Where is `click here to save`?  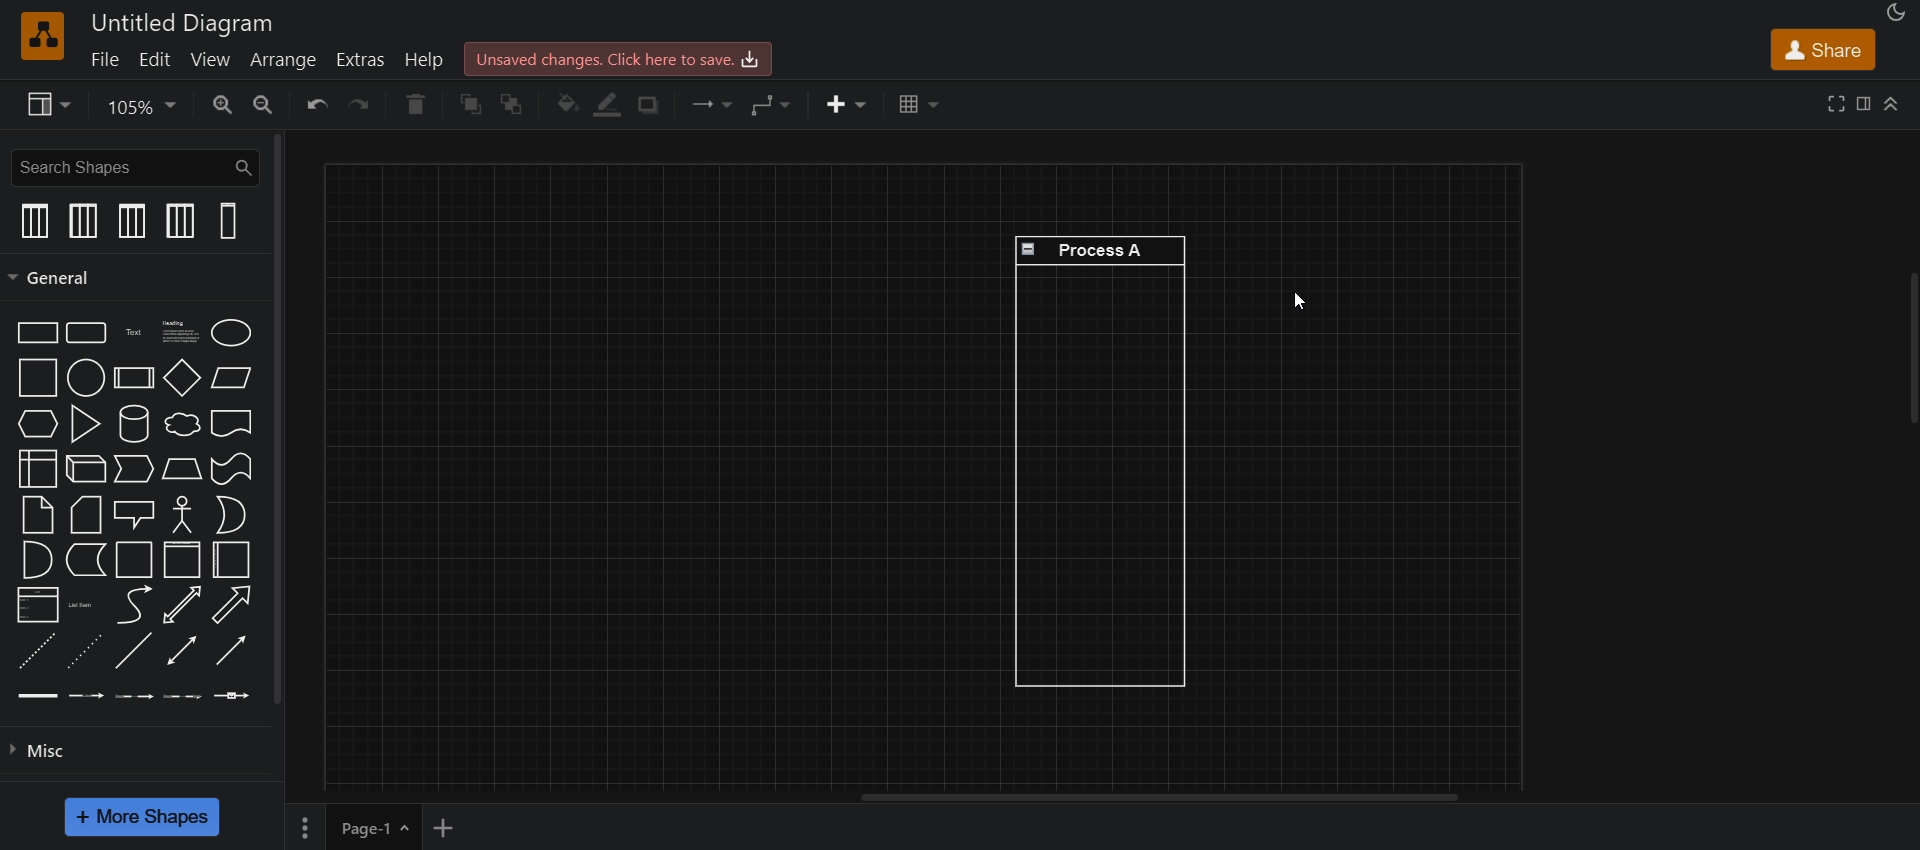 click here to save is located at coordinates (618, 57).